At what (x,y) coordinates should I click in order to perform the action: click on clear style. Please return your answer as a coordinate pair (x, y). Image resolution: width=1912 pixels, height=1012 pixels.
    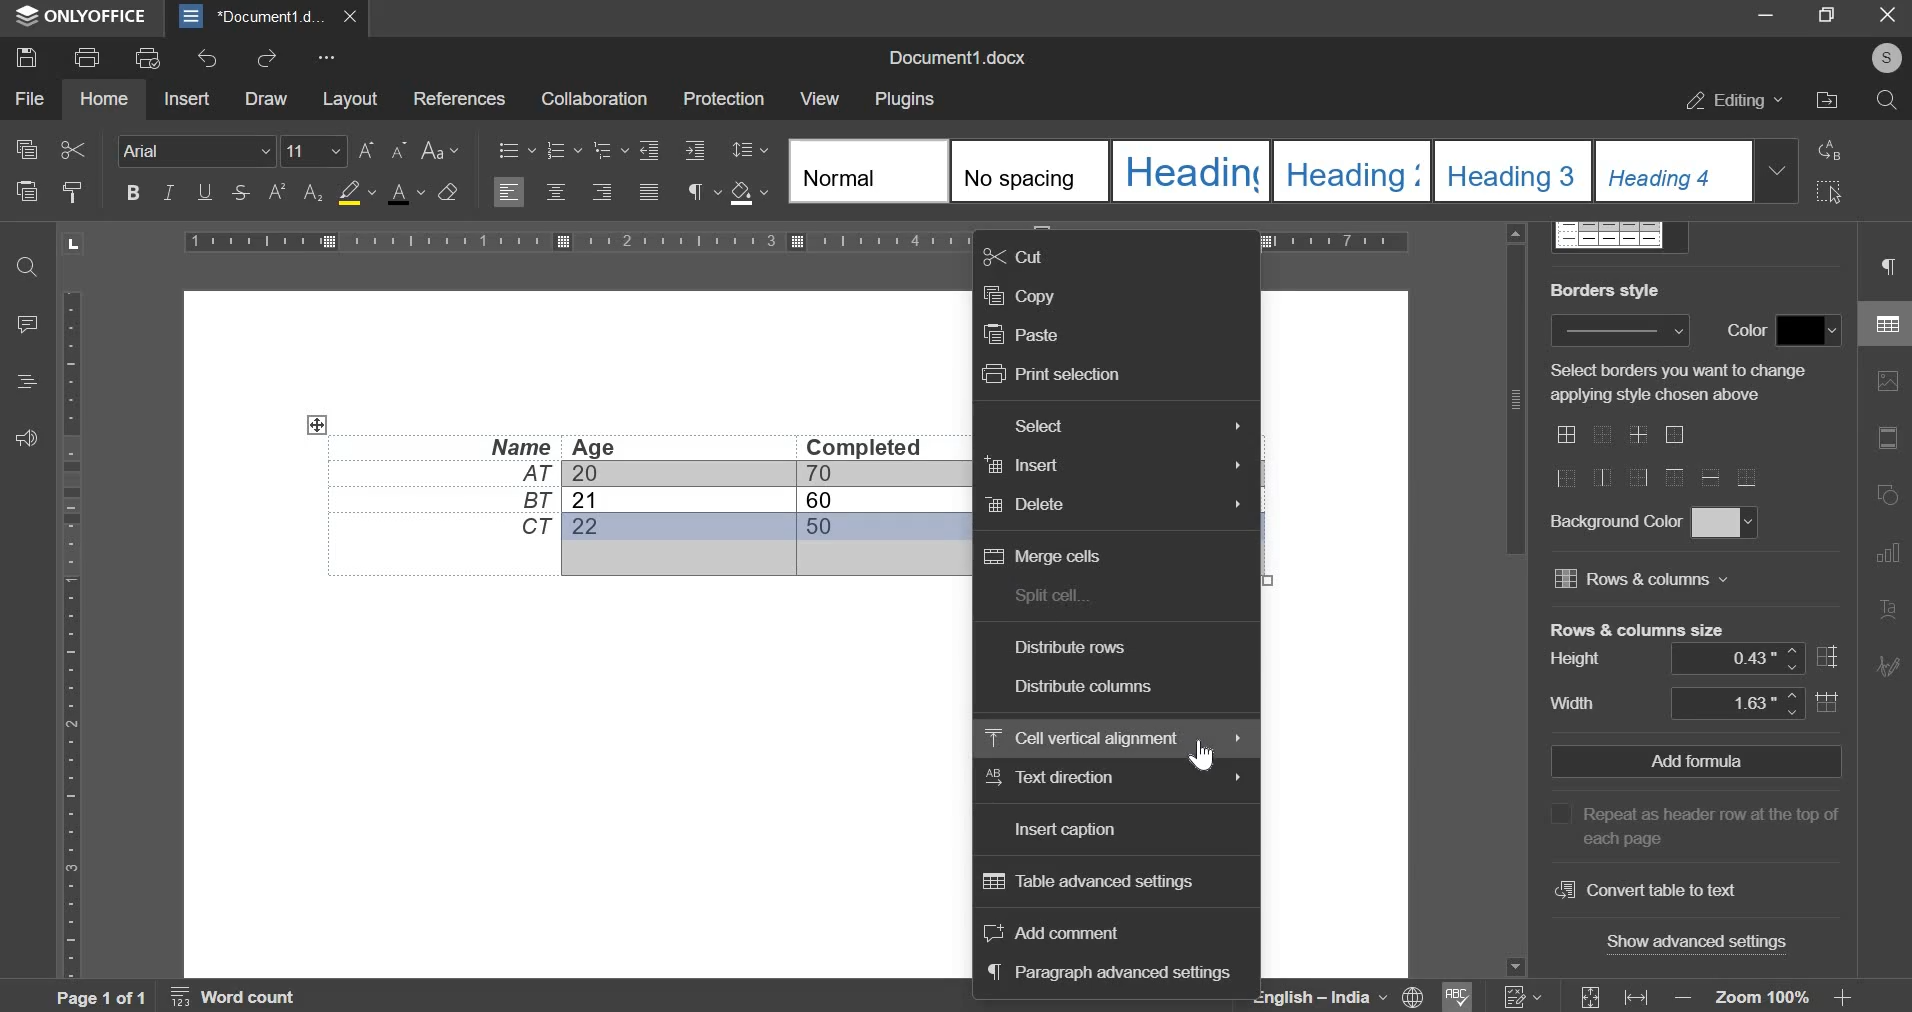
    Looking at the image, I should click on (448, 190).